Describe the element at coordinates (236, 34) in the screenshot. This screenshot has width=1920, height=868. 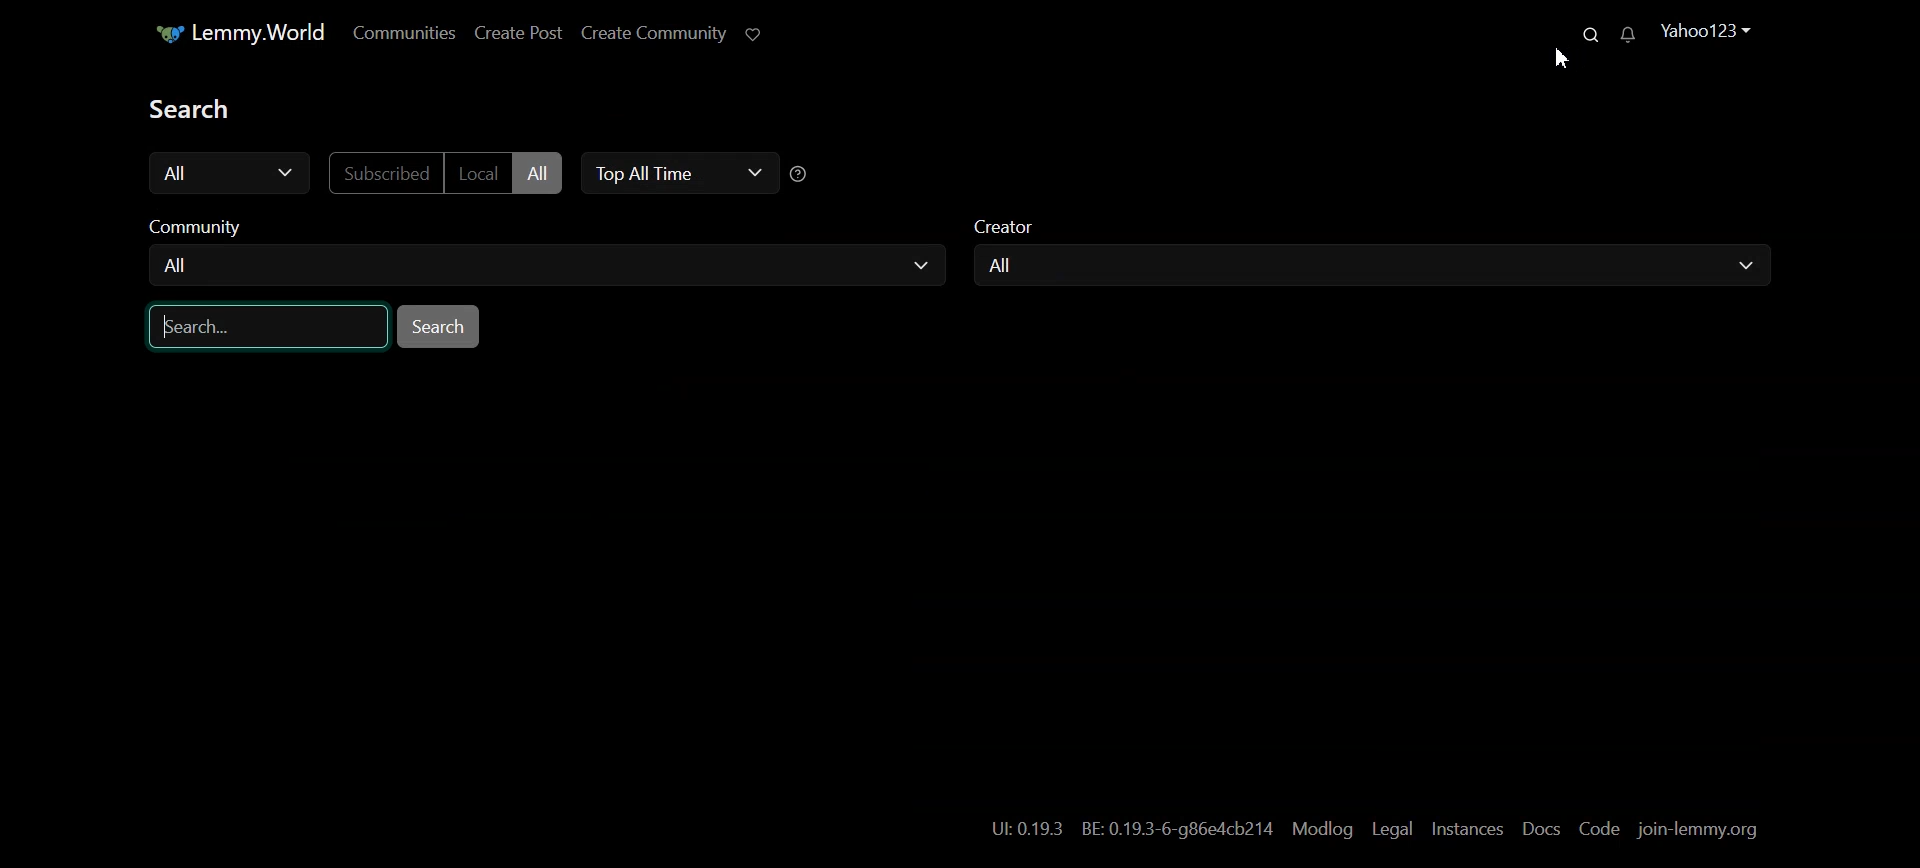
I see `Home Page` at that location.